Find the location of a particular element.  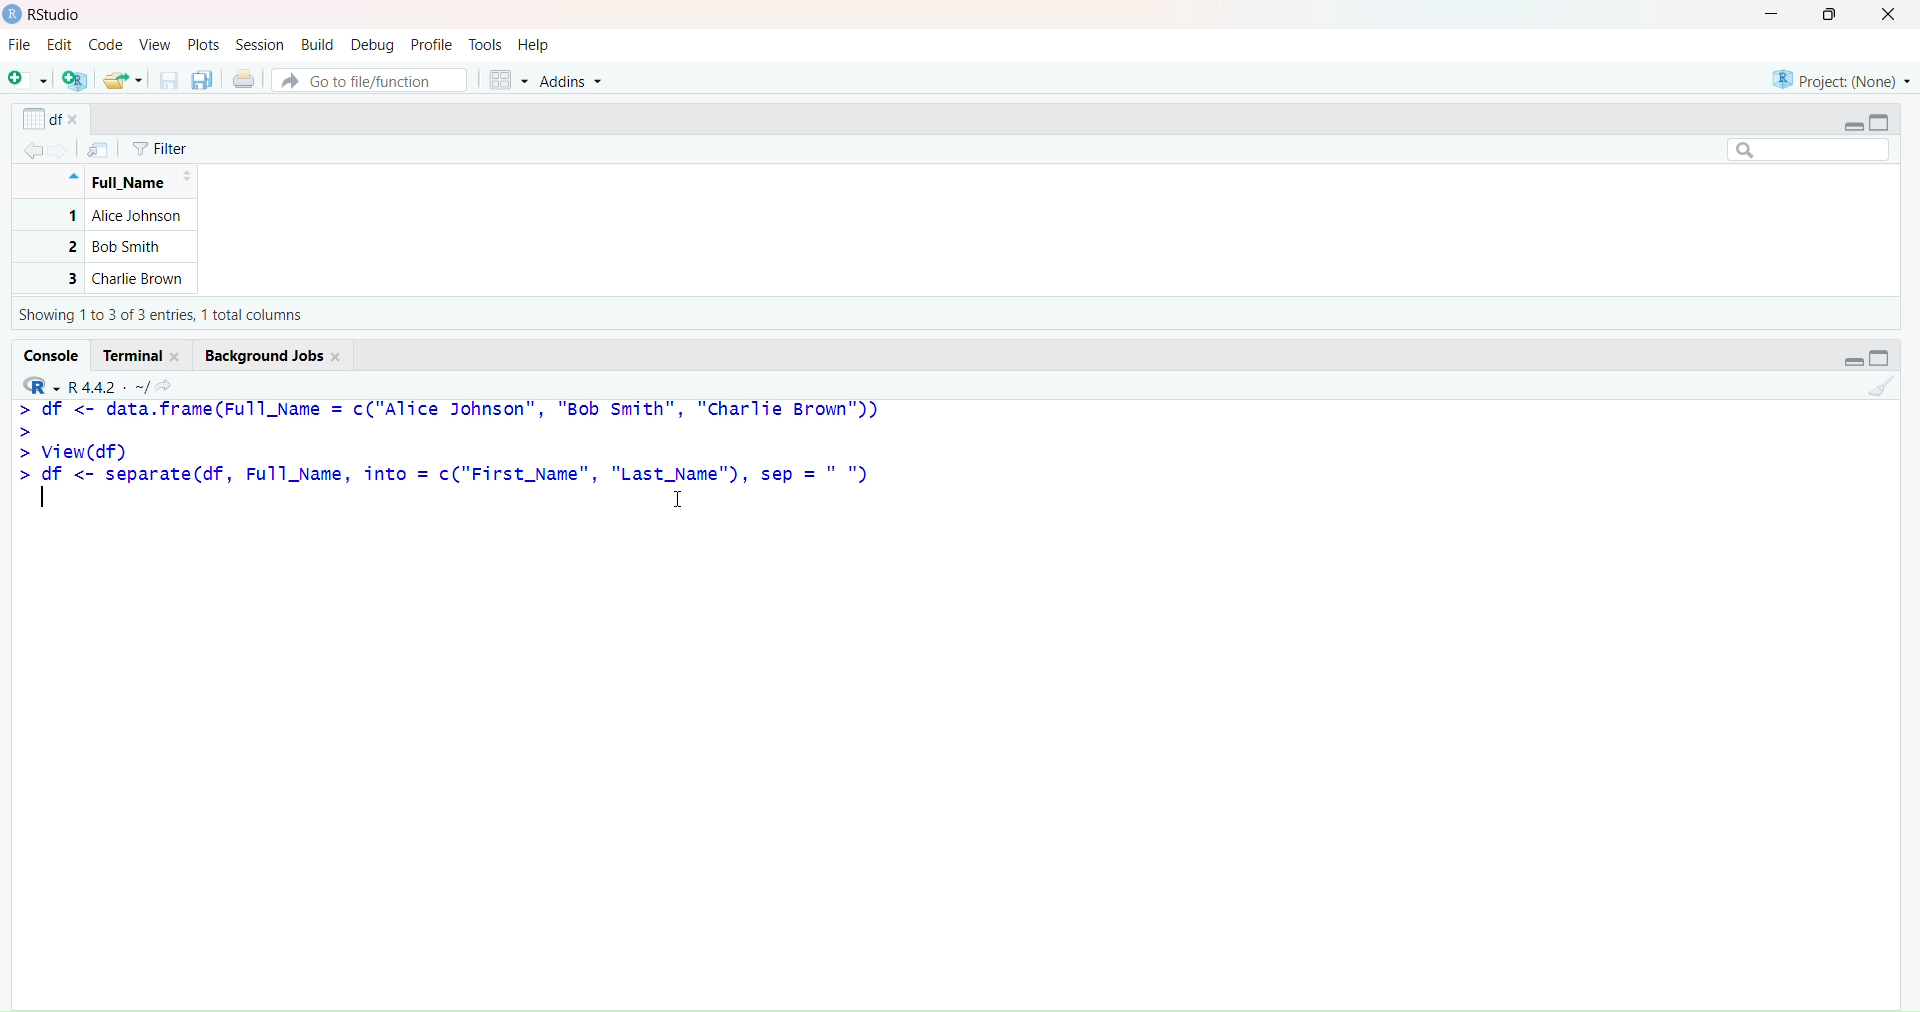

Workspace panes is located at coordinates (508, 80).